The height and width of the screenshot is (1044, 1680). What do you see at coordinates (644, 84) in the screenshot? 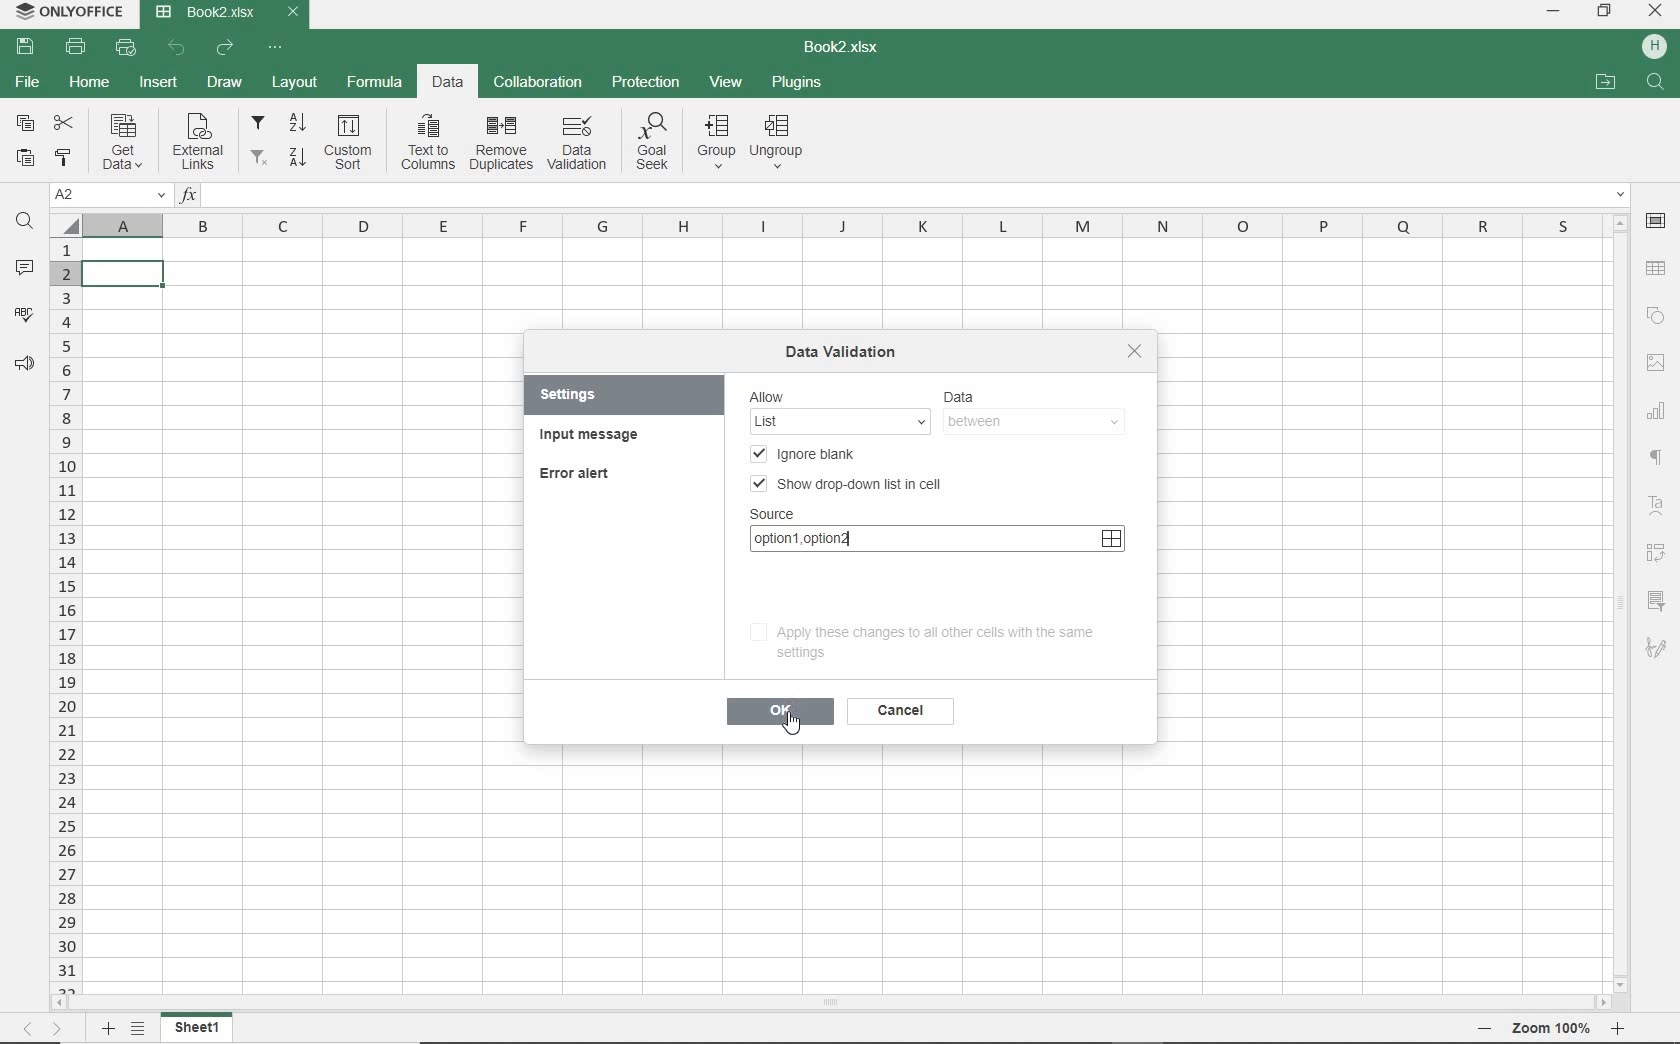
I see `PROTECTION` at bounding box center [644, 84].